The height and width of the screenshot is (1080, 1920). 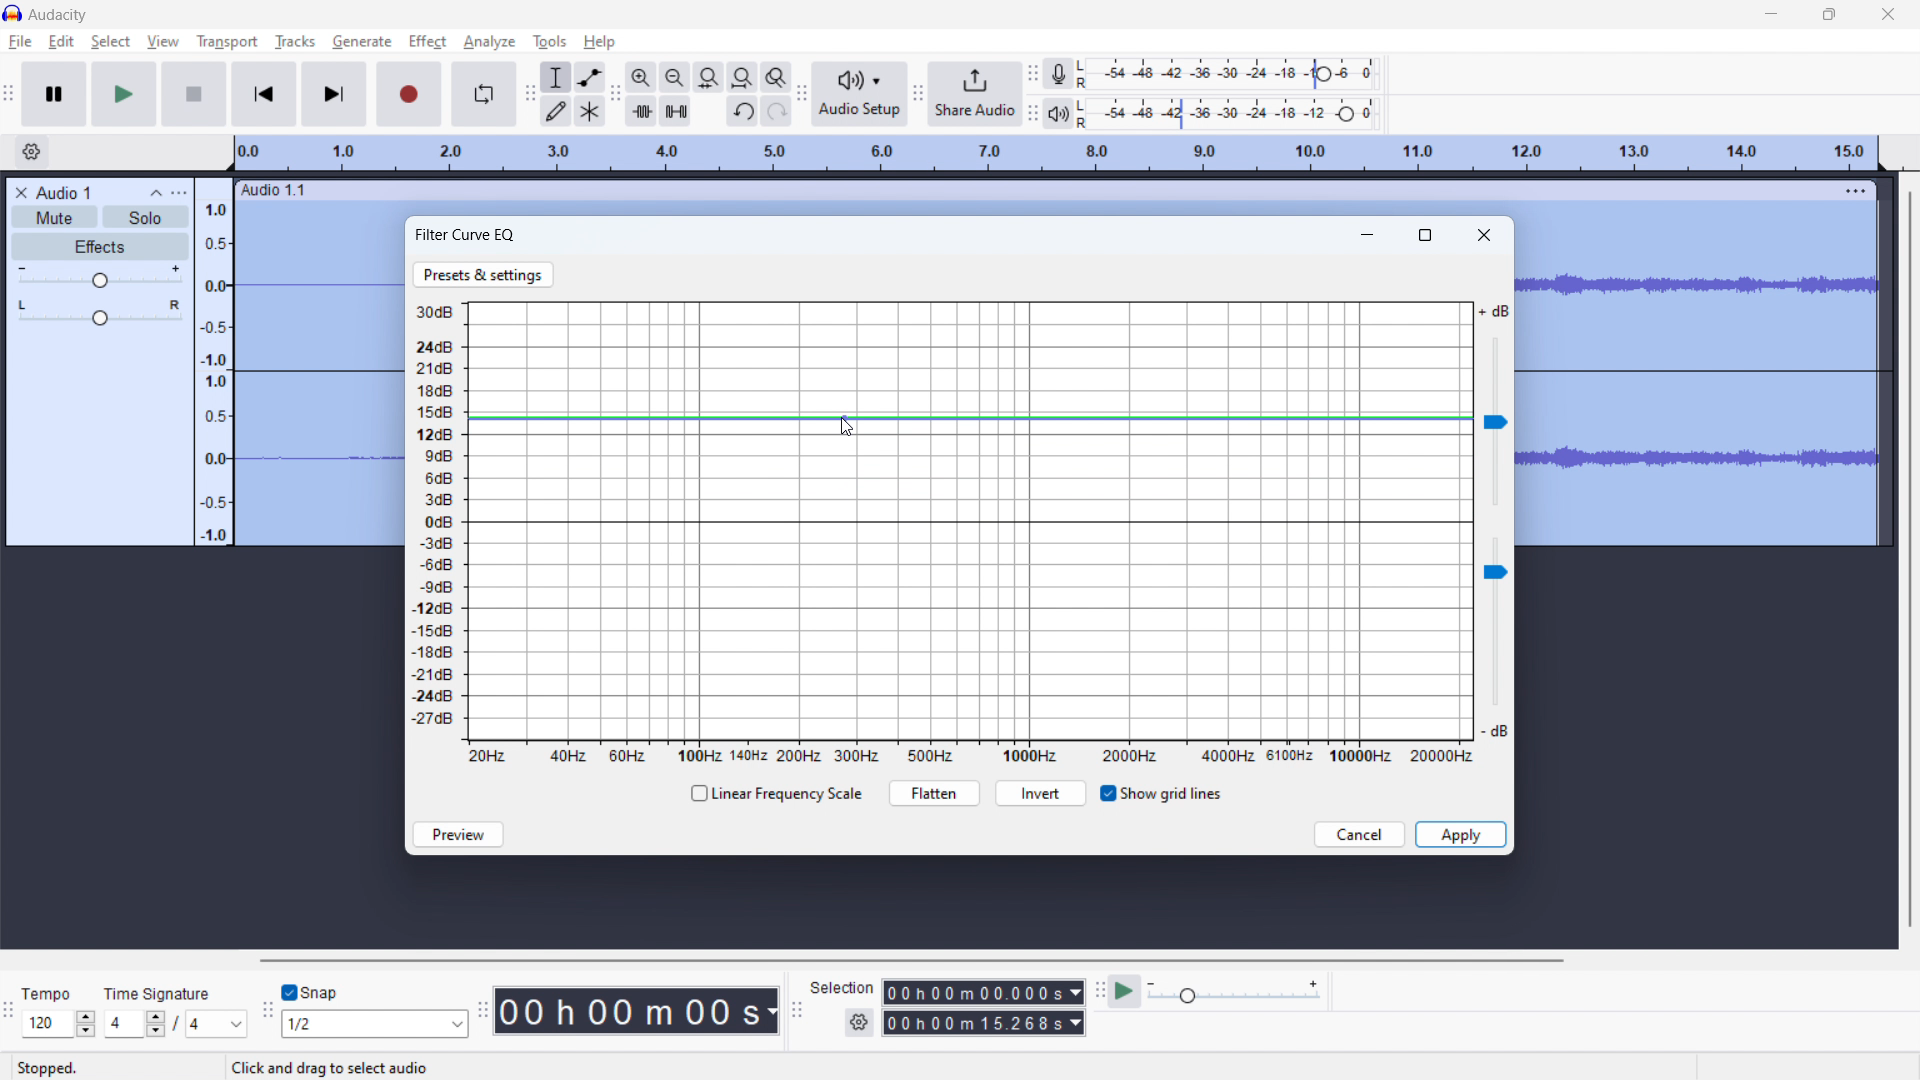 What do you see at coordinates (741, 112) in the screenshot?
I see `undo` at bounding box center [741, 112].